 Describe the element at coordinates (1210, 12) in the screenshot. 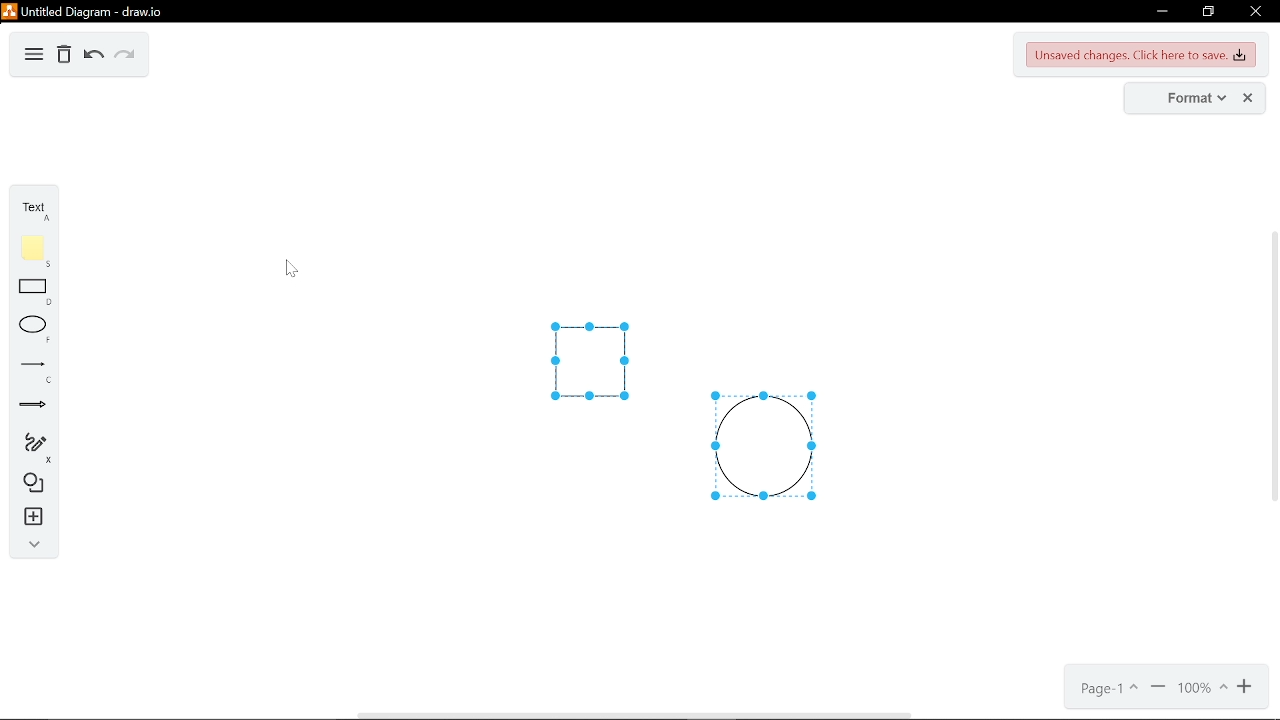

I see `restore down` at that location.